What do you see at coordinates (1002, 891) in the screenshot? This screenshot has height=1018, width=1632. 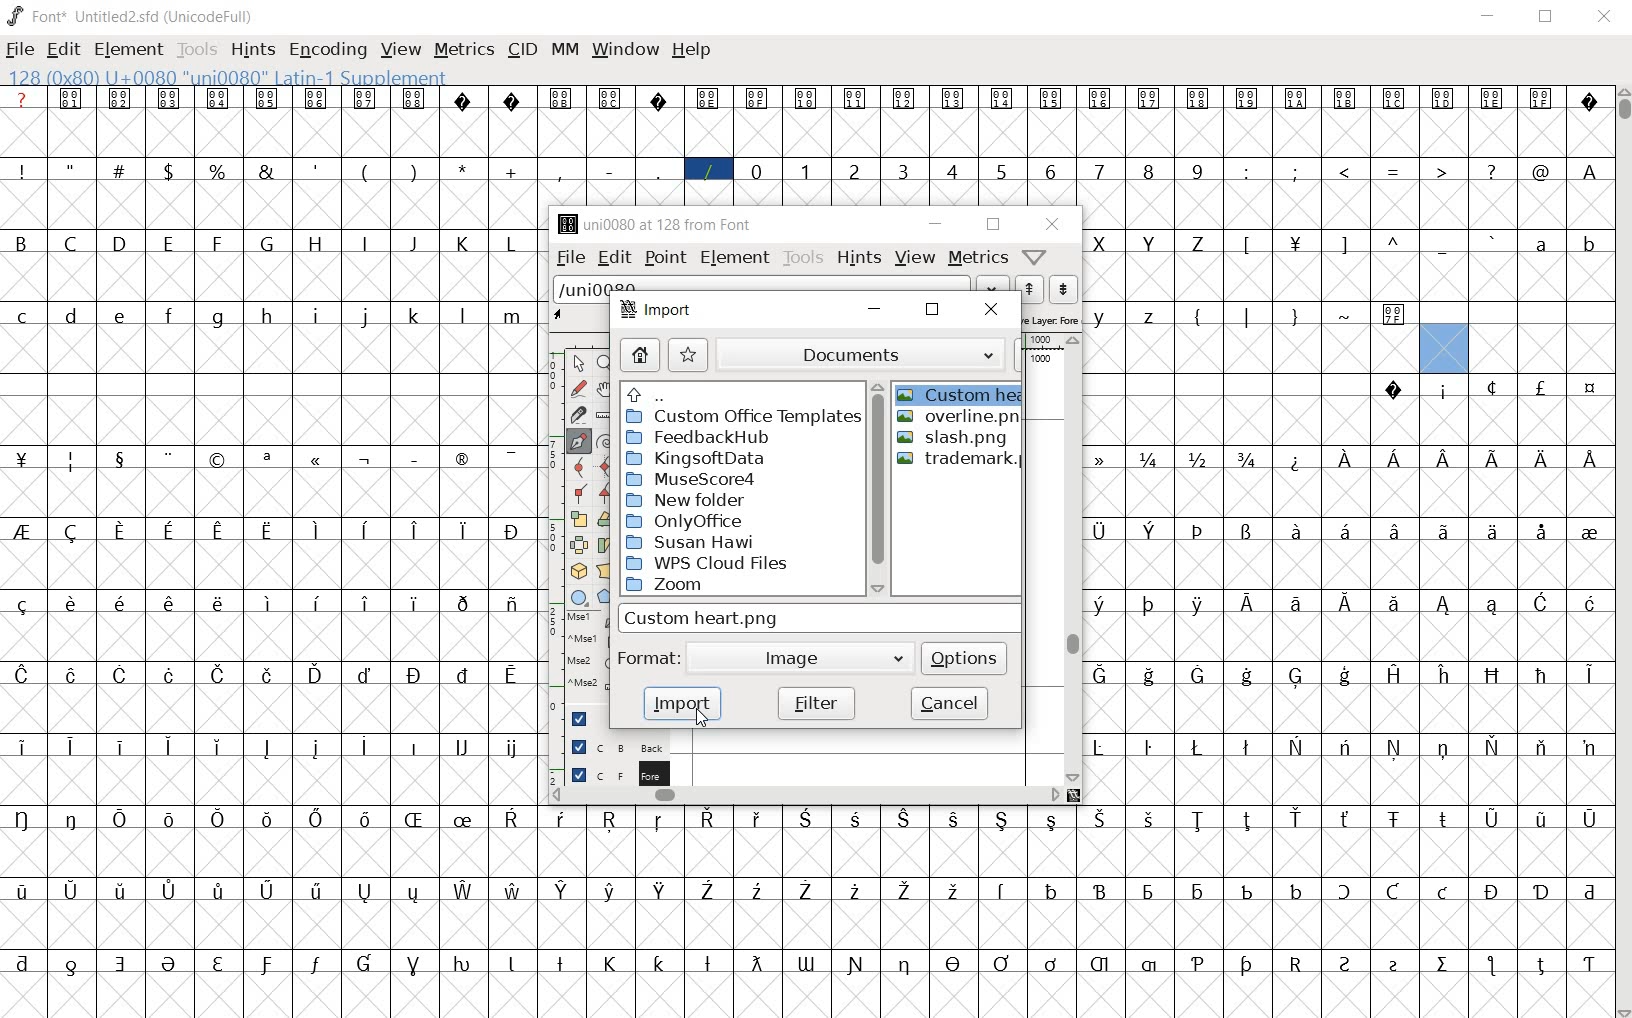 I see `glyph` at bounding box center [1002, 891].